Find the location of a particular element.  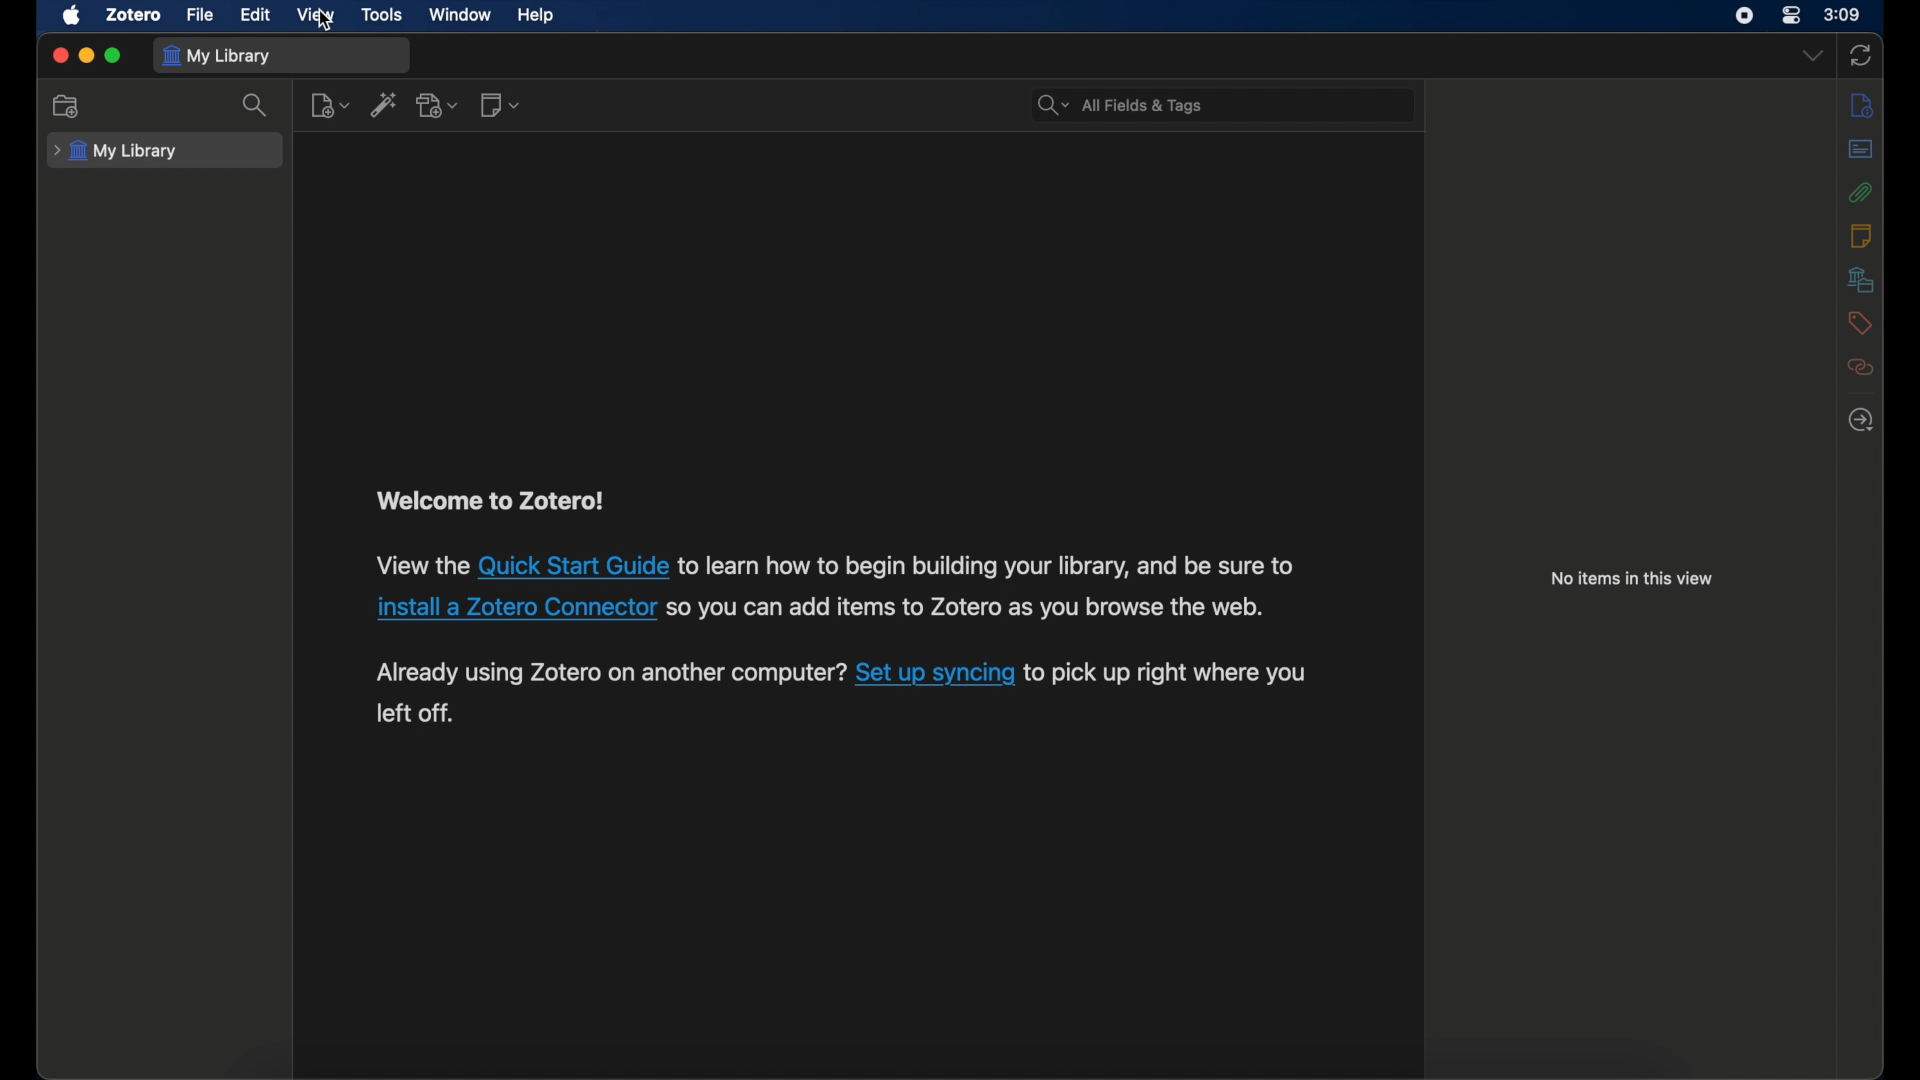

search is located at coordinates (1122, 105).